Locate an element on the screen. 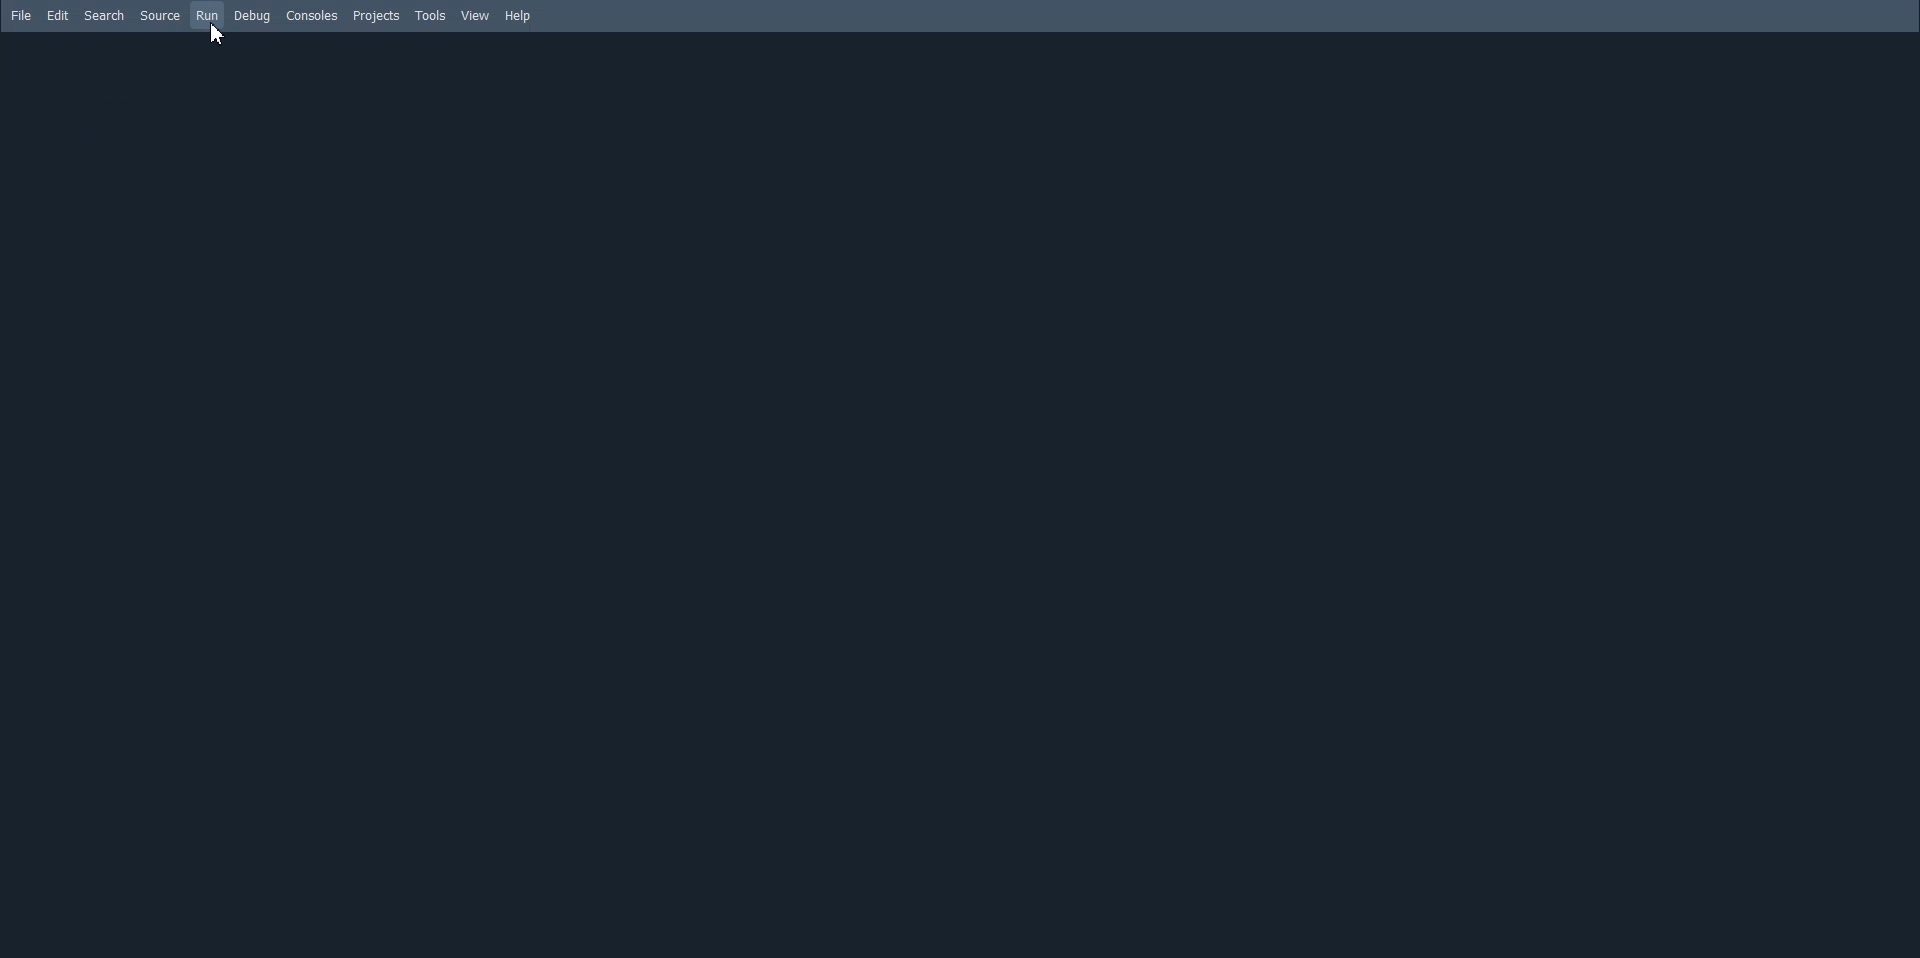 The image size is (1920, 958). Edit is located at coordinates (59, 15).